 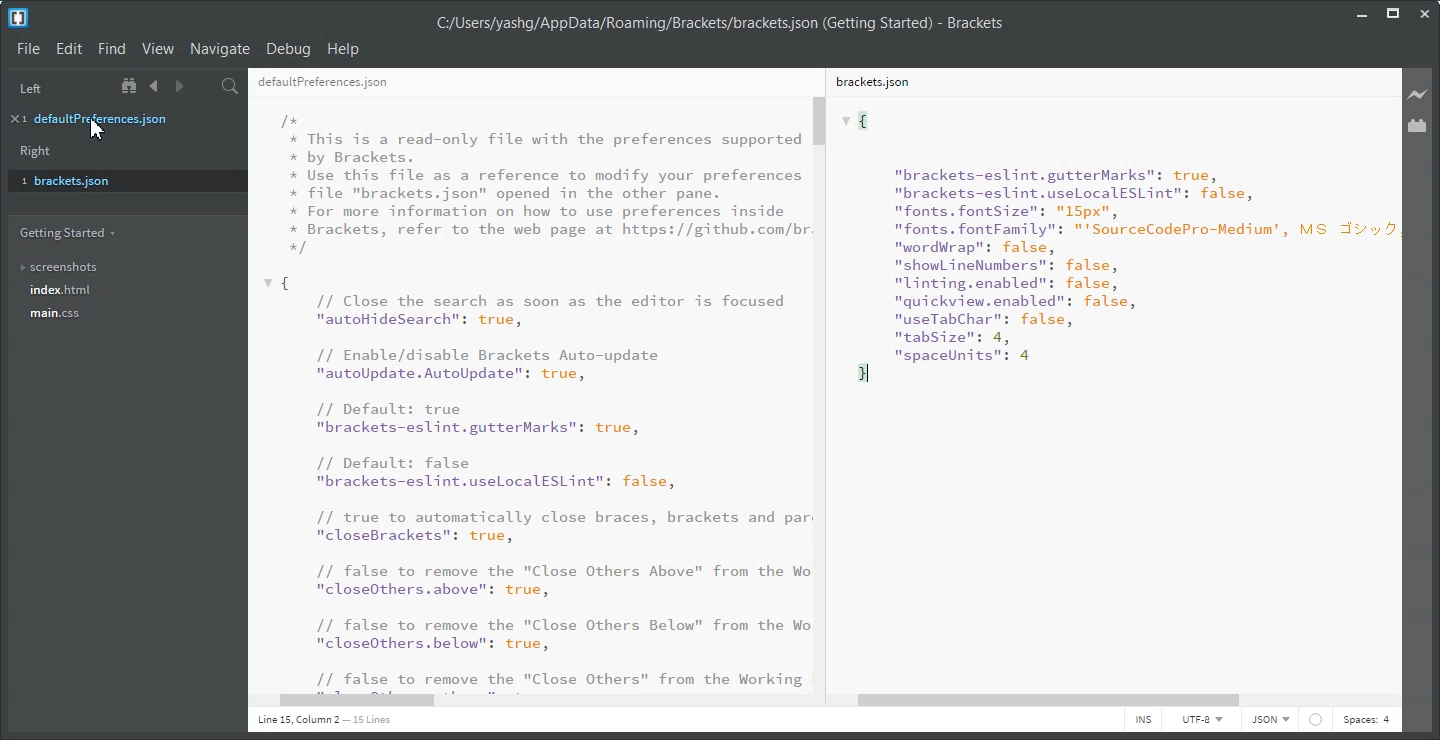 What do you see at coordinates (719, 24) in the screenshot?
I see `Text` at bounding box center [719, 24].